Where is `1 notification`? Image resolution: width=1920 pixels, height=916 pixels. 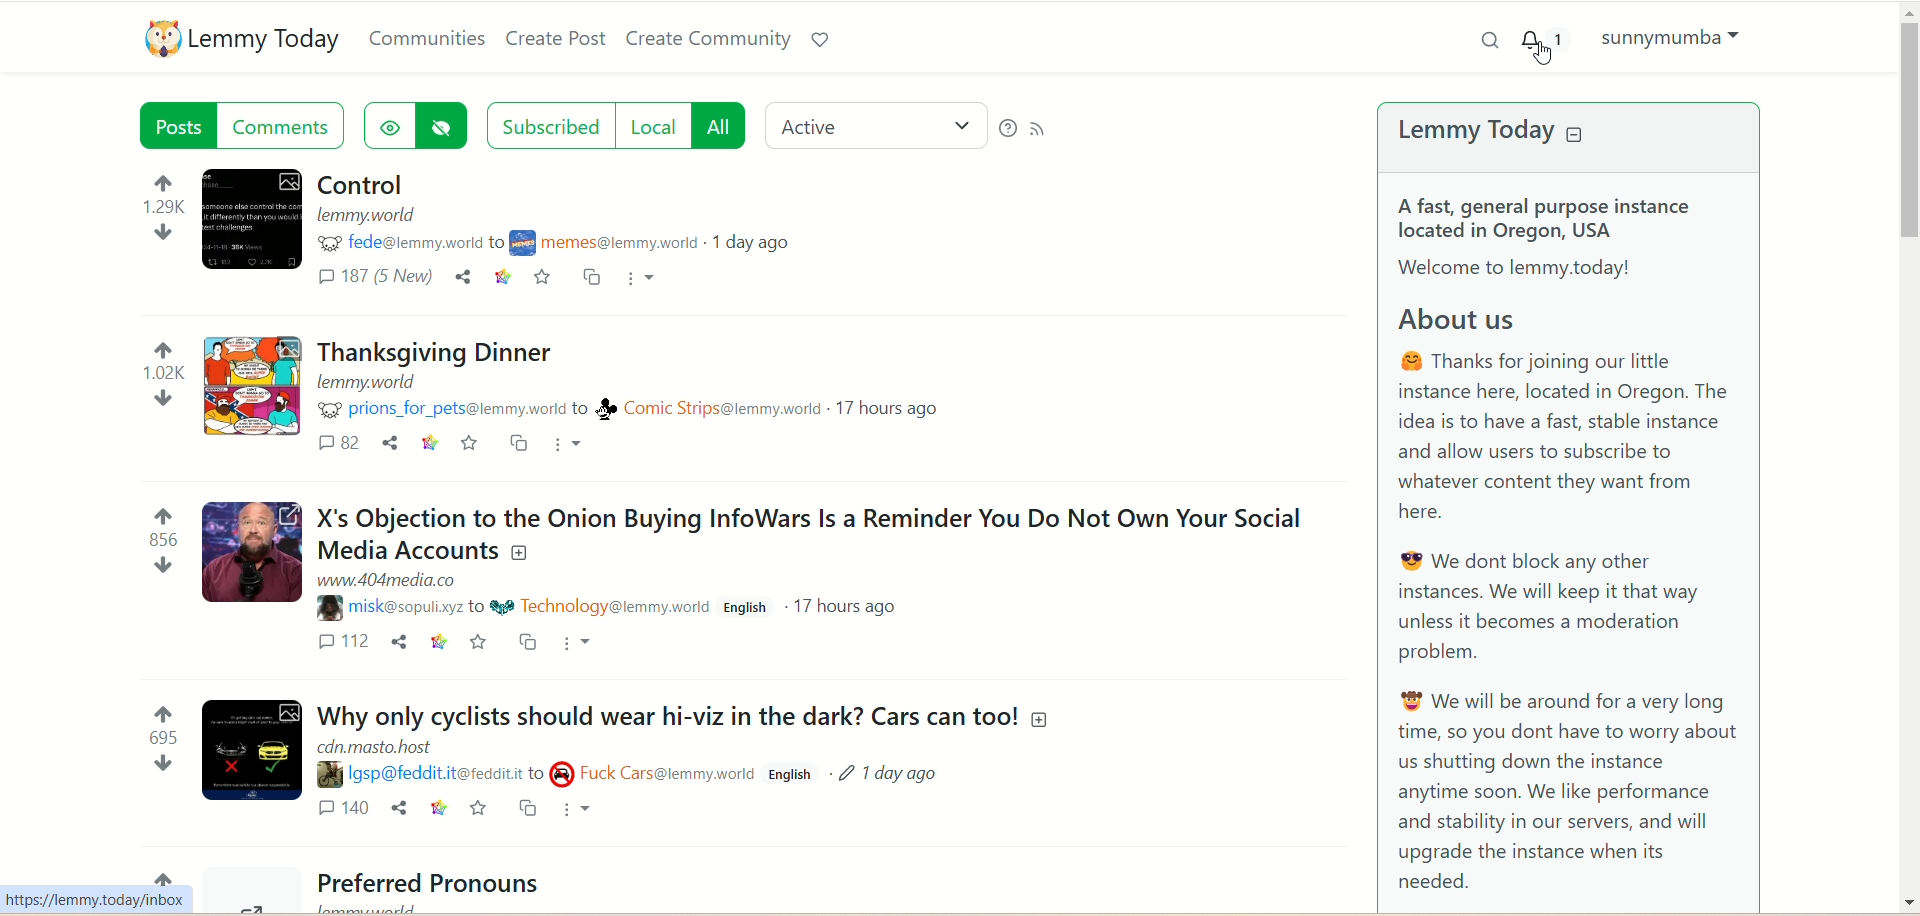
1 notification is located at coordinates (1544, 41).